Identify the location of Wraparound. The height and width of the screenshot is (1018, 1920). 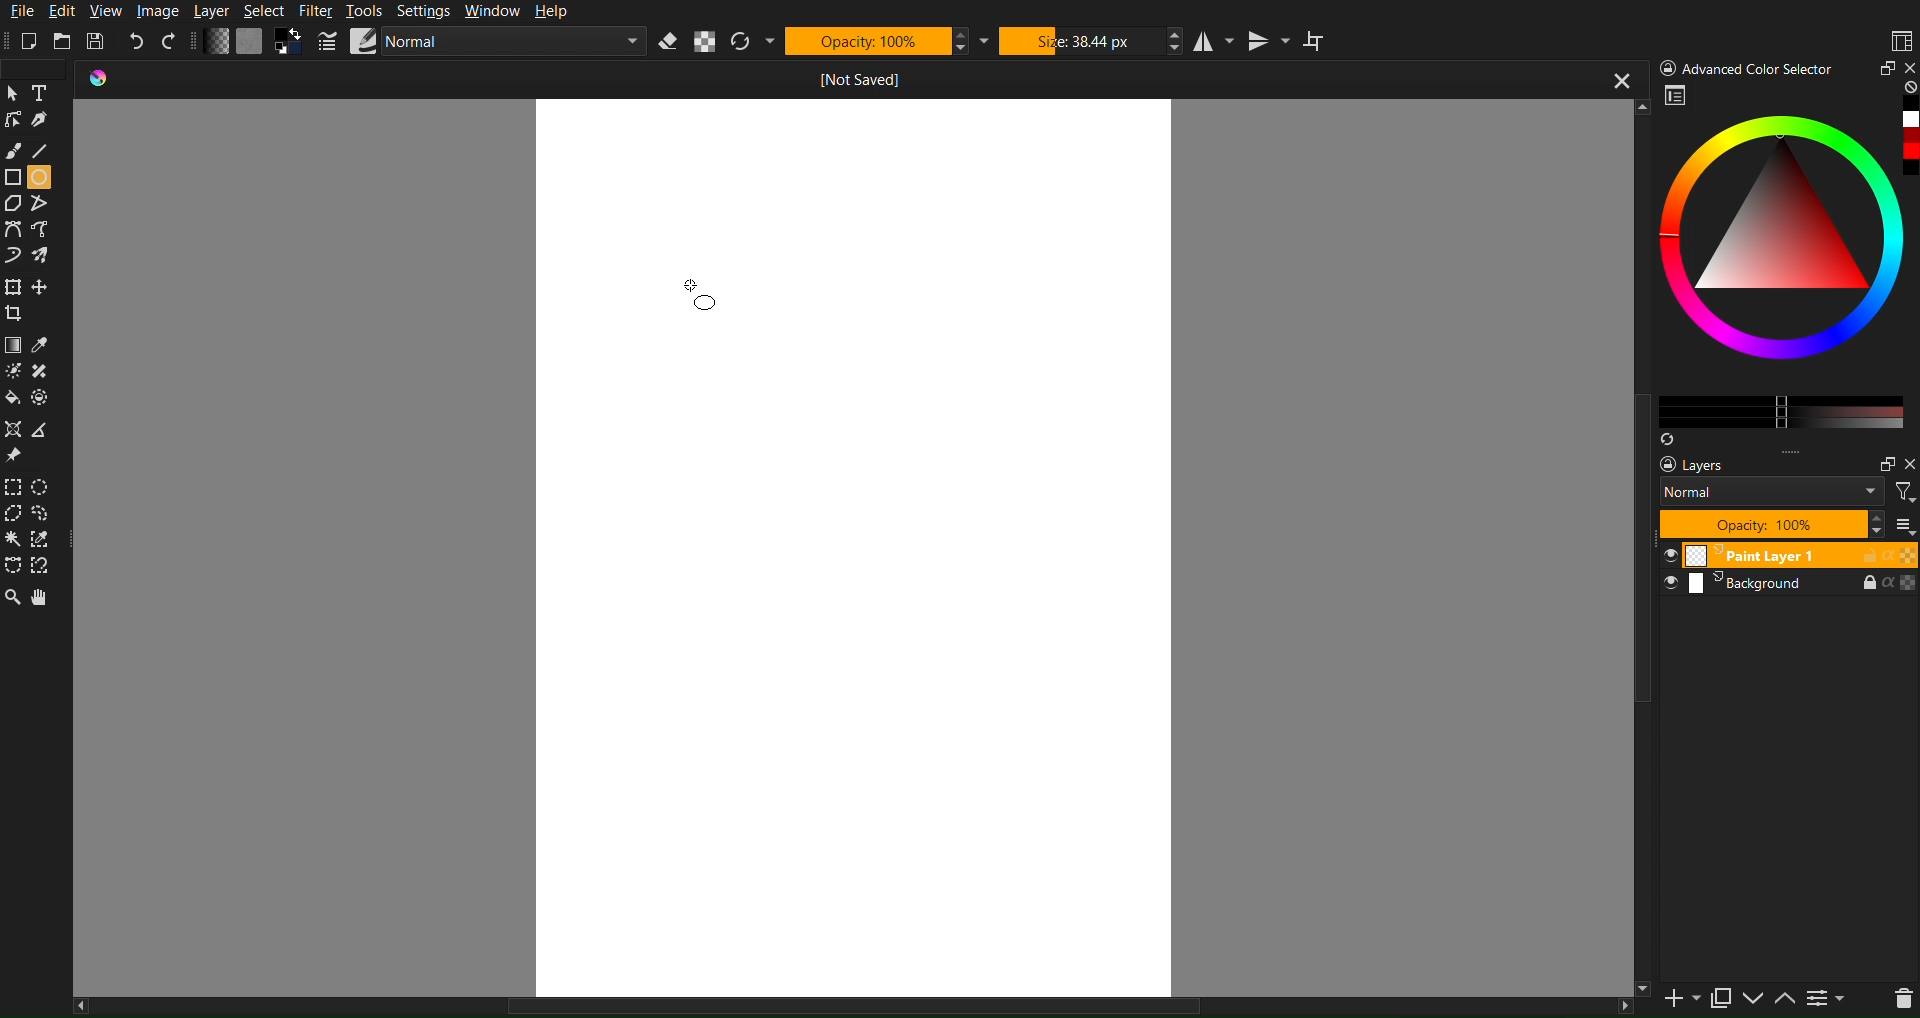
(1322, 39).